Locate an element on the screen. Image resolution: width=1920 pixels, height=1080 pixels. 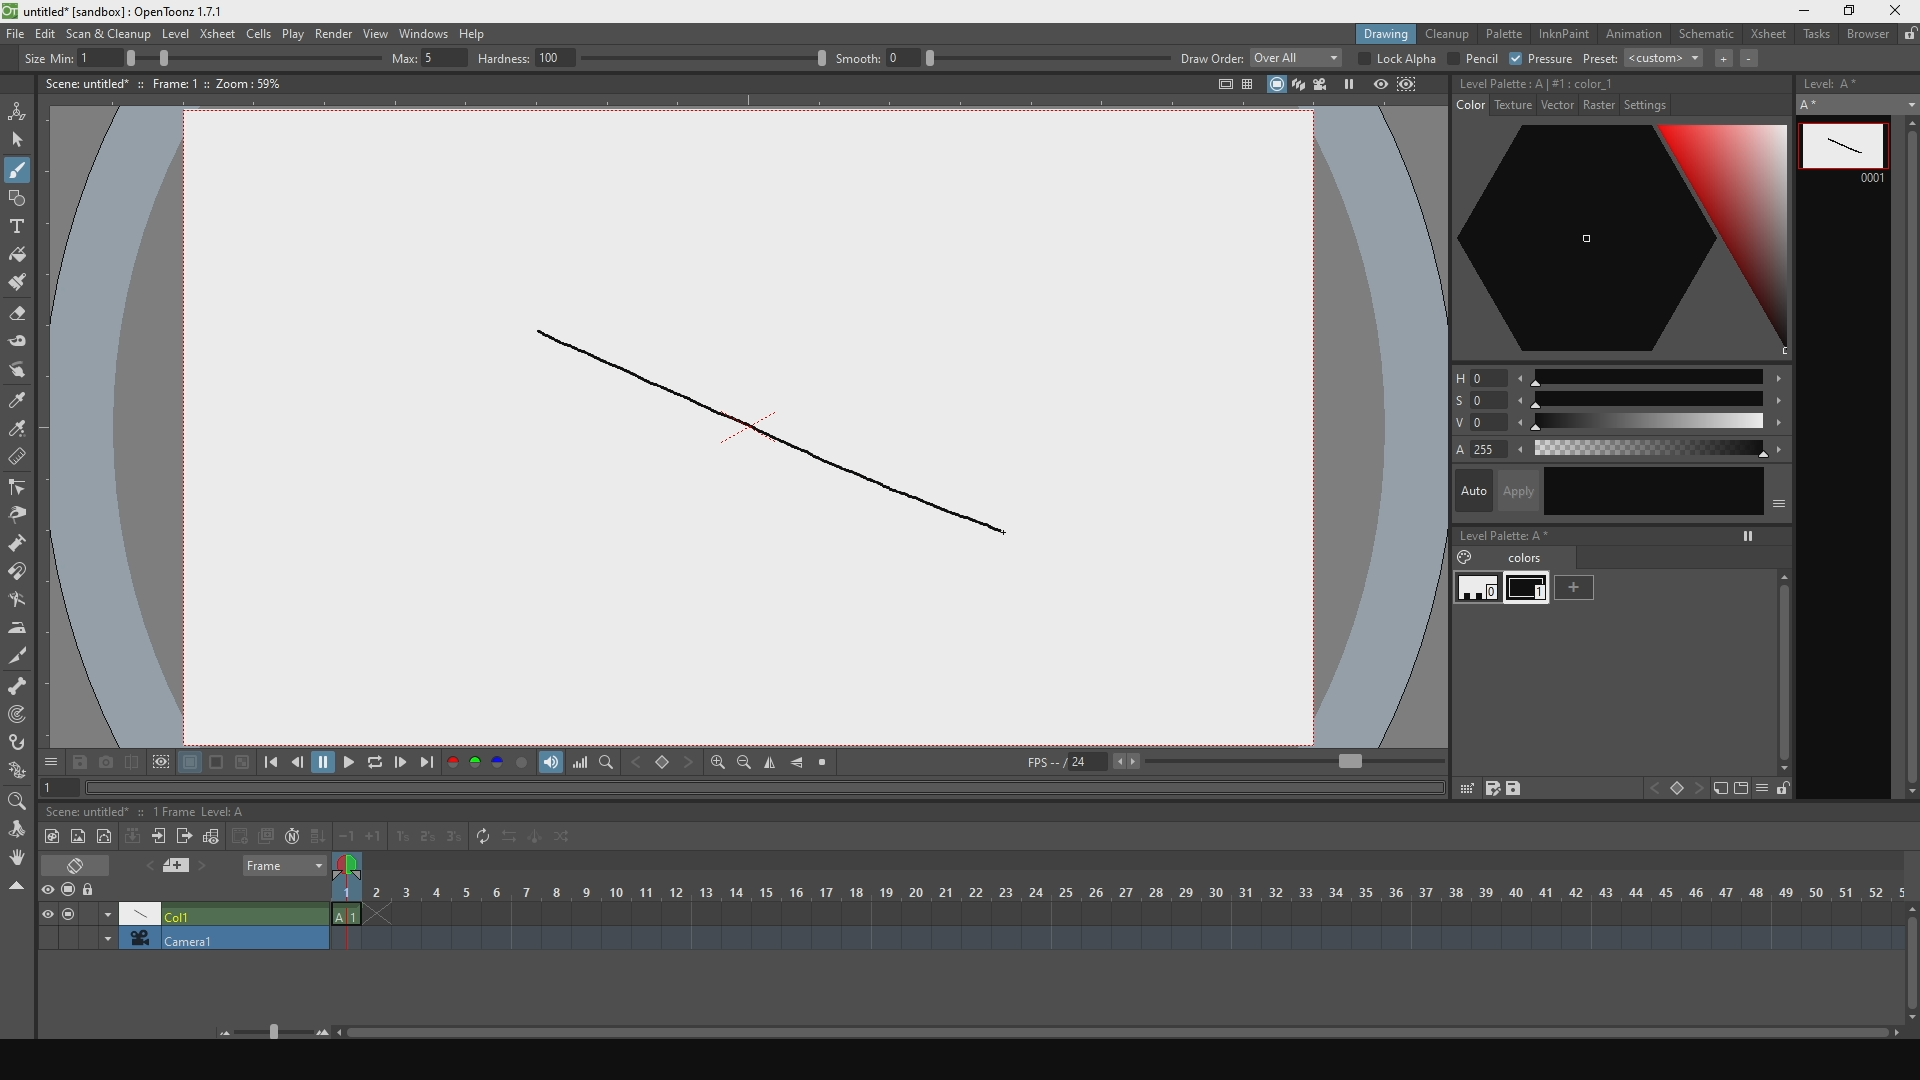
iron is located at coordinates (18, 628).